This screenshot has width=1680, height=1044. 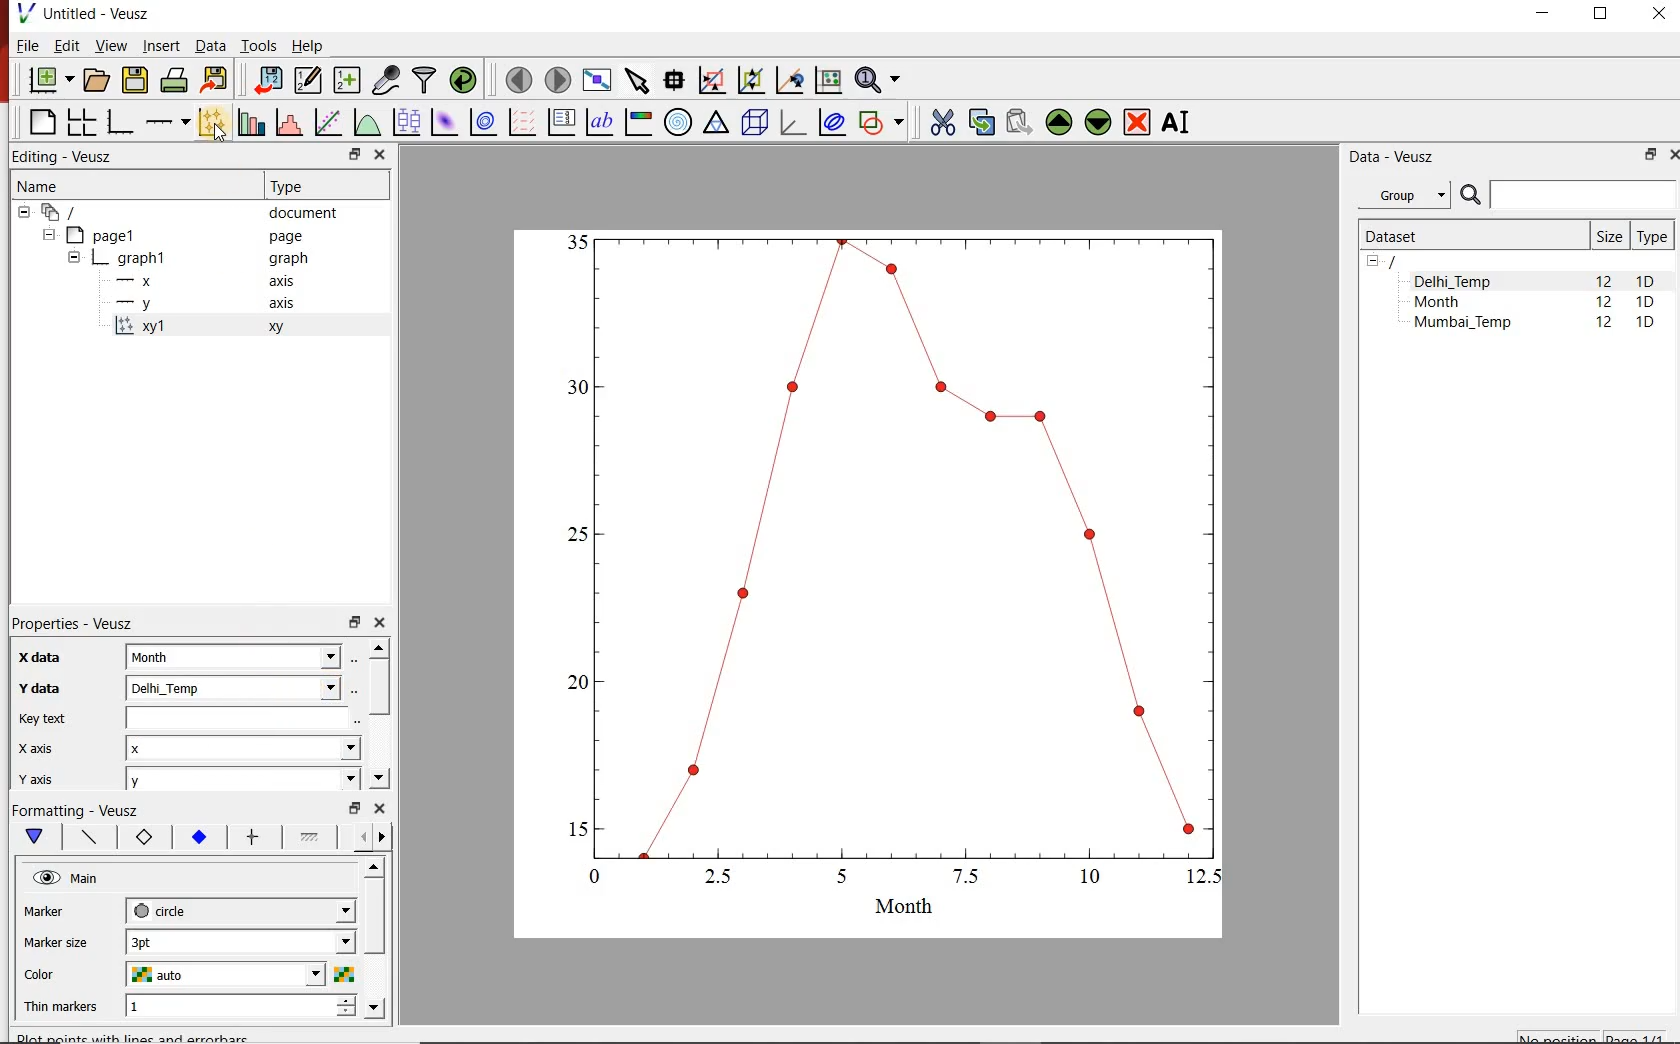 What do you see at coordinates (80, 809) in the screenshot?
I see `Formatting - Veusz` at bounding box center [80, 809].